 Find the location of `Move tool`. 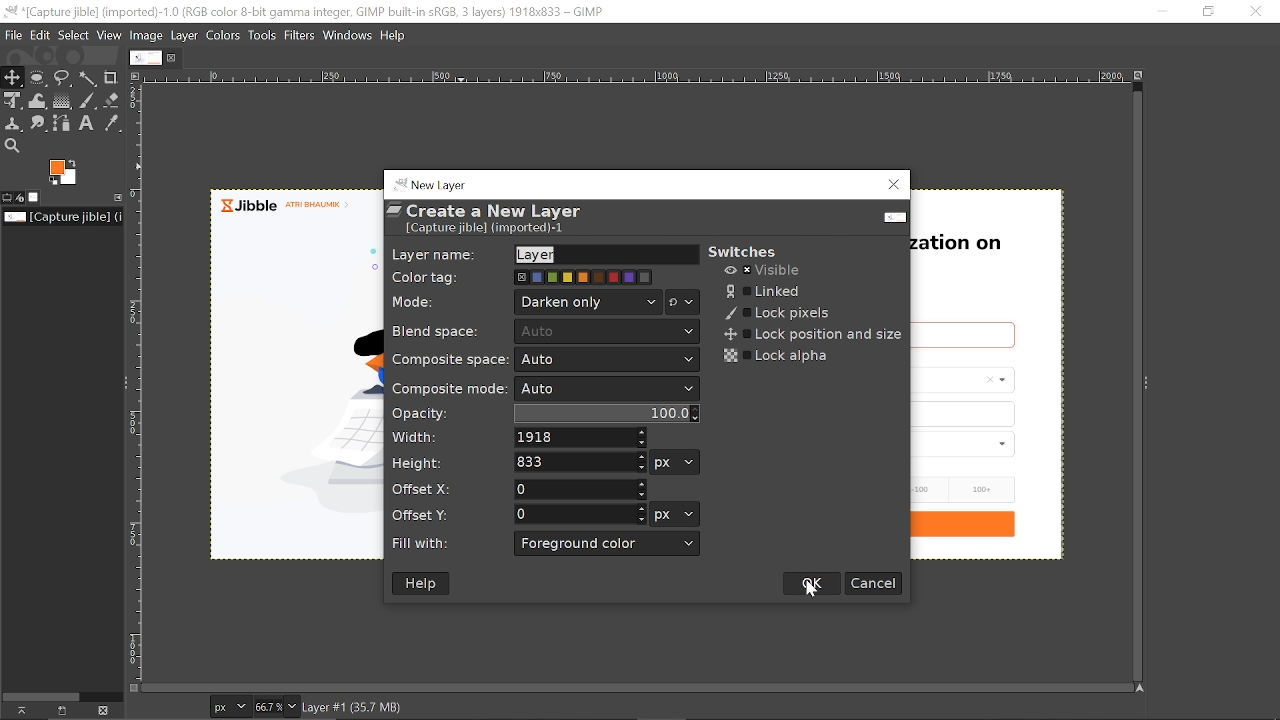

Move tool is located at coordinates (13, 77).